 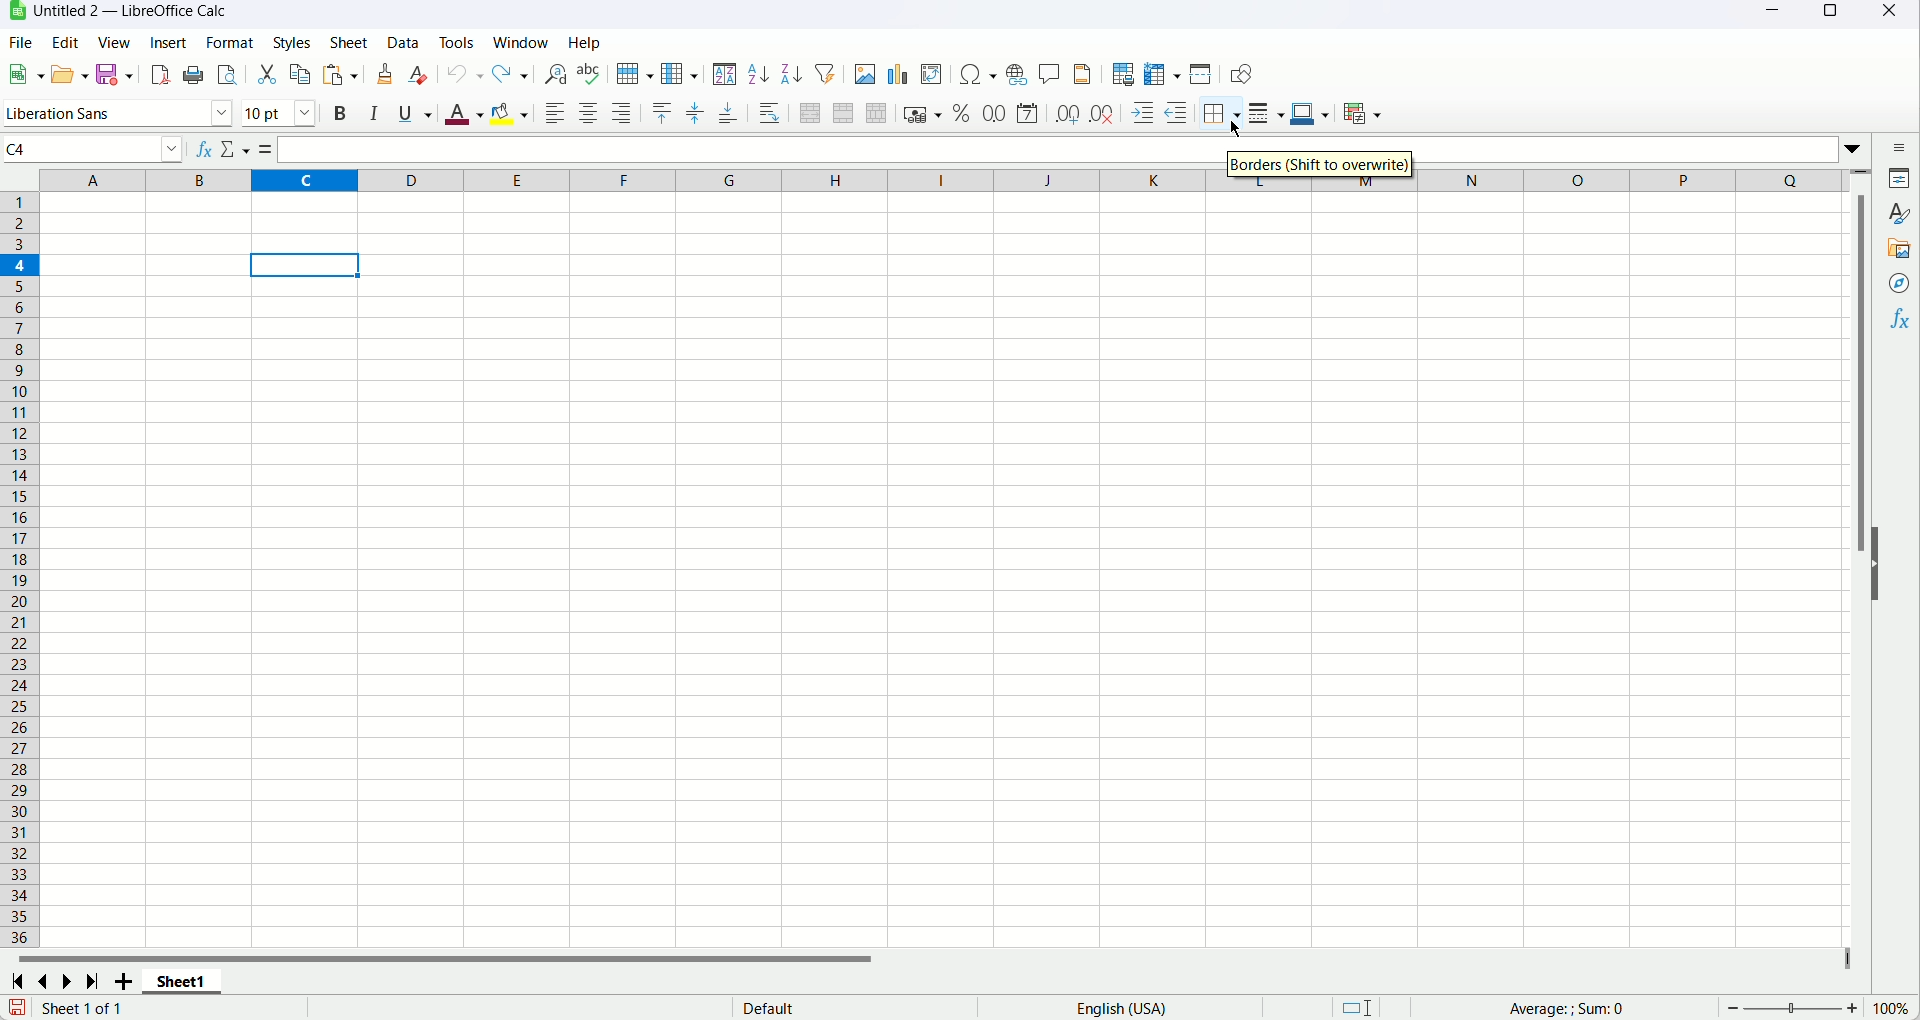 I want to click on Insert comment, so click(x=1049, y=72).